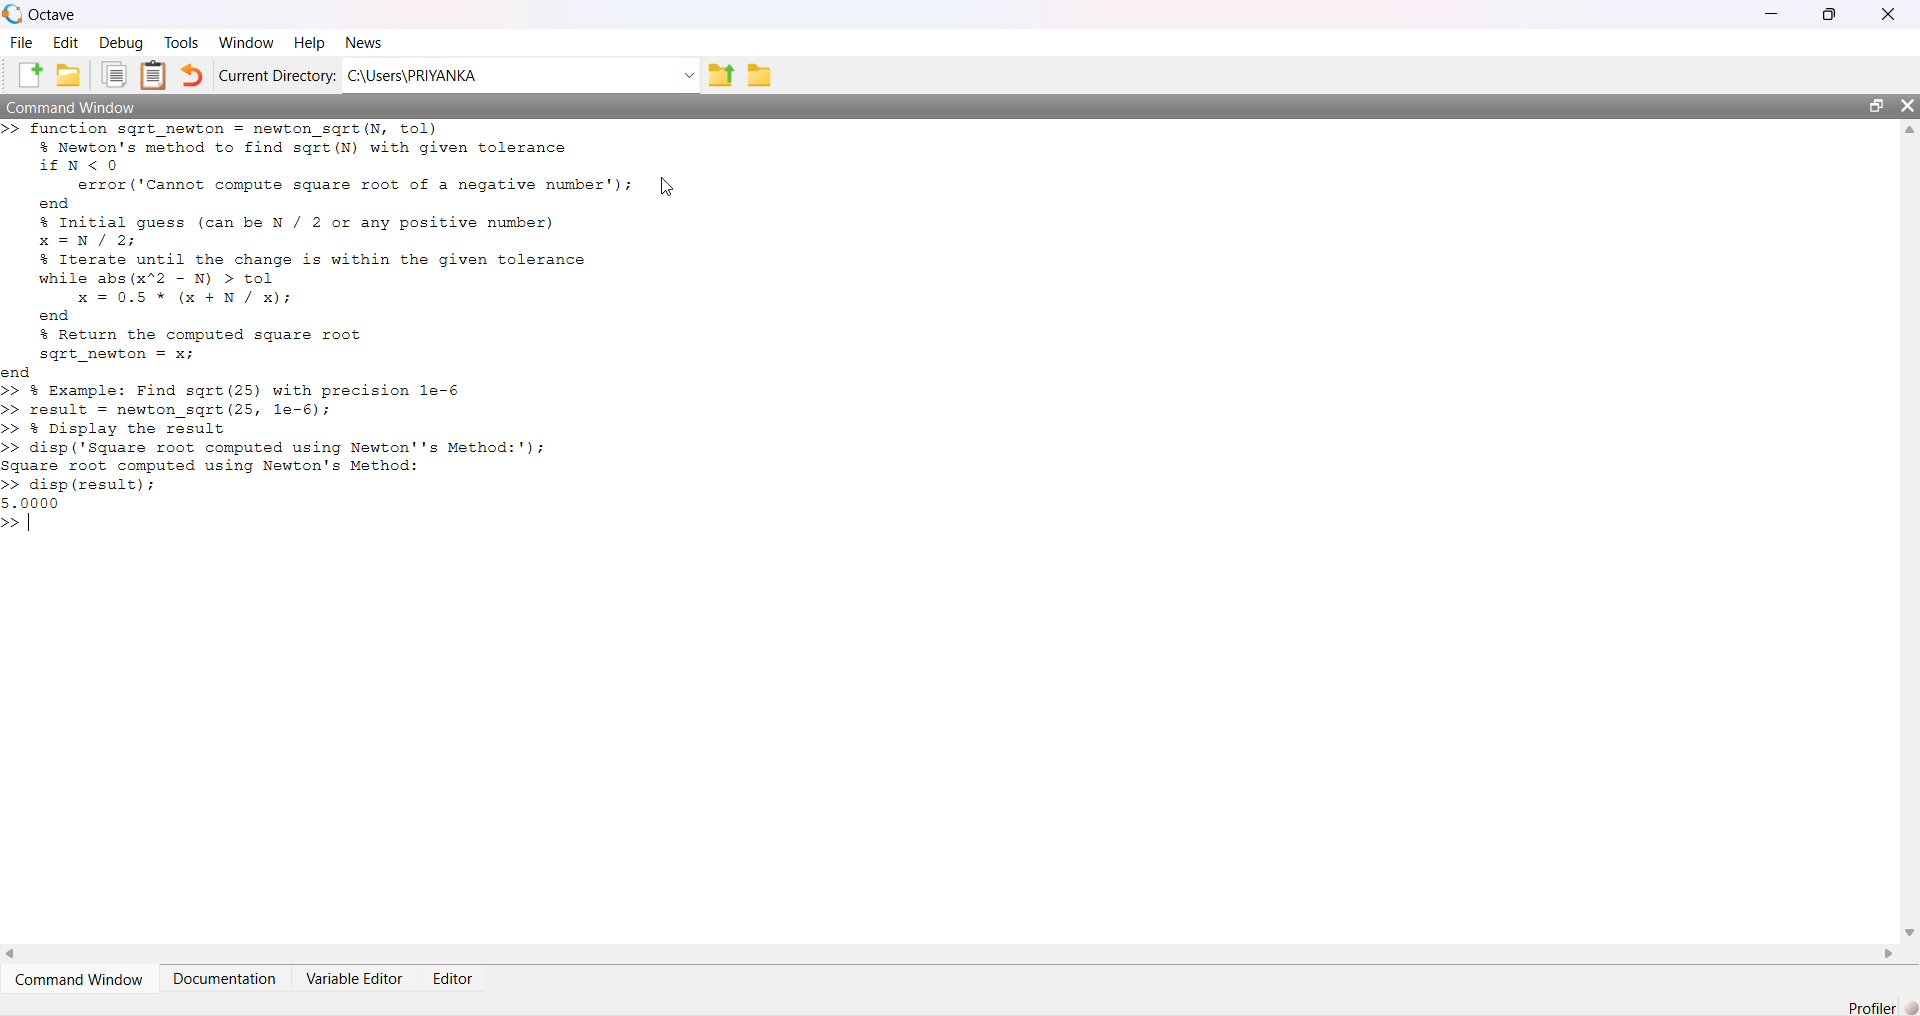  What do you see at coordinates (308, 42) in the screenshot?
I see `Help` at bounding box center [308, 42].